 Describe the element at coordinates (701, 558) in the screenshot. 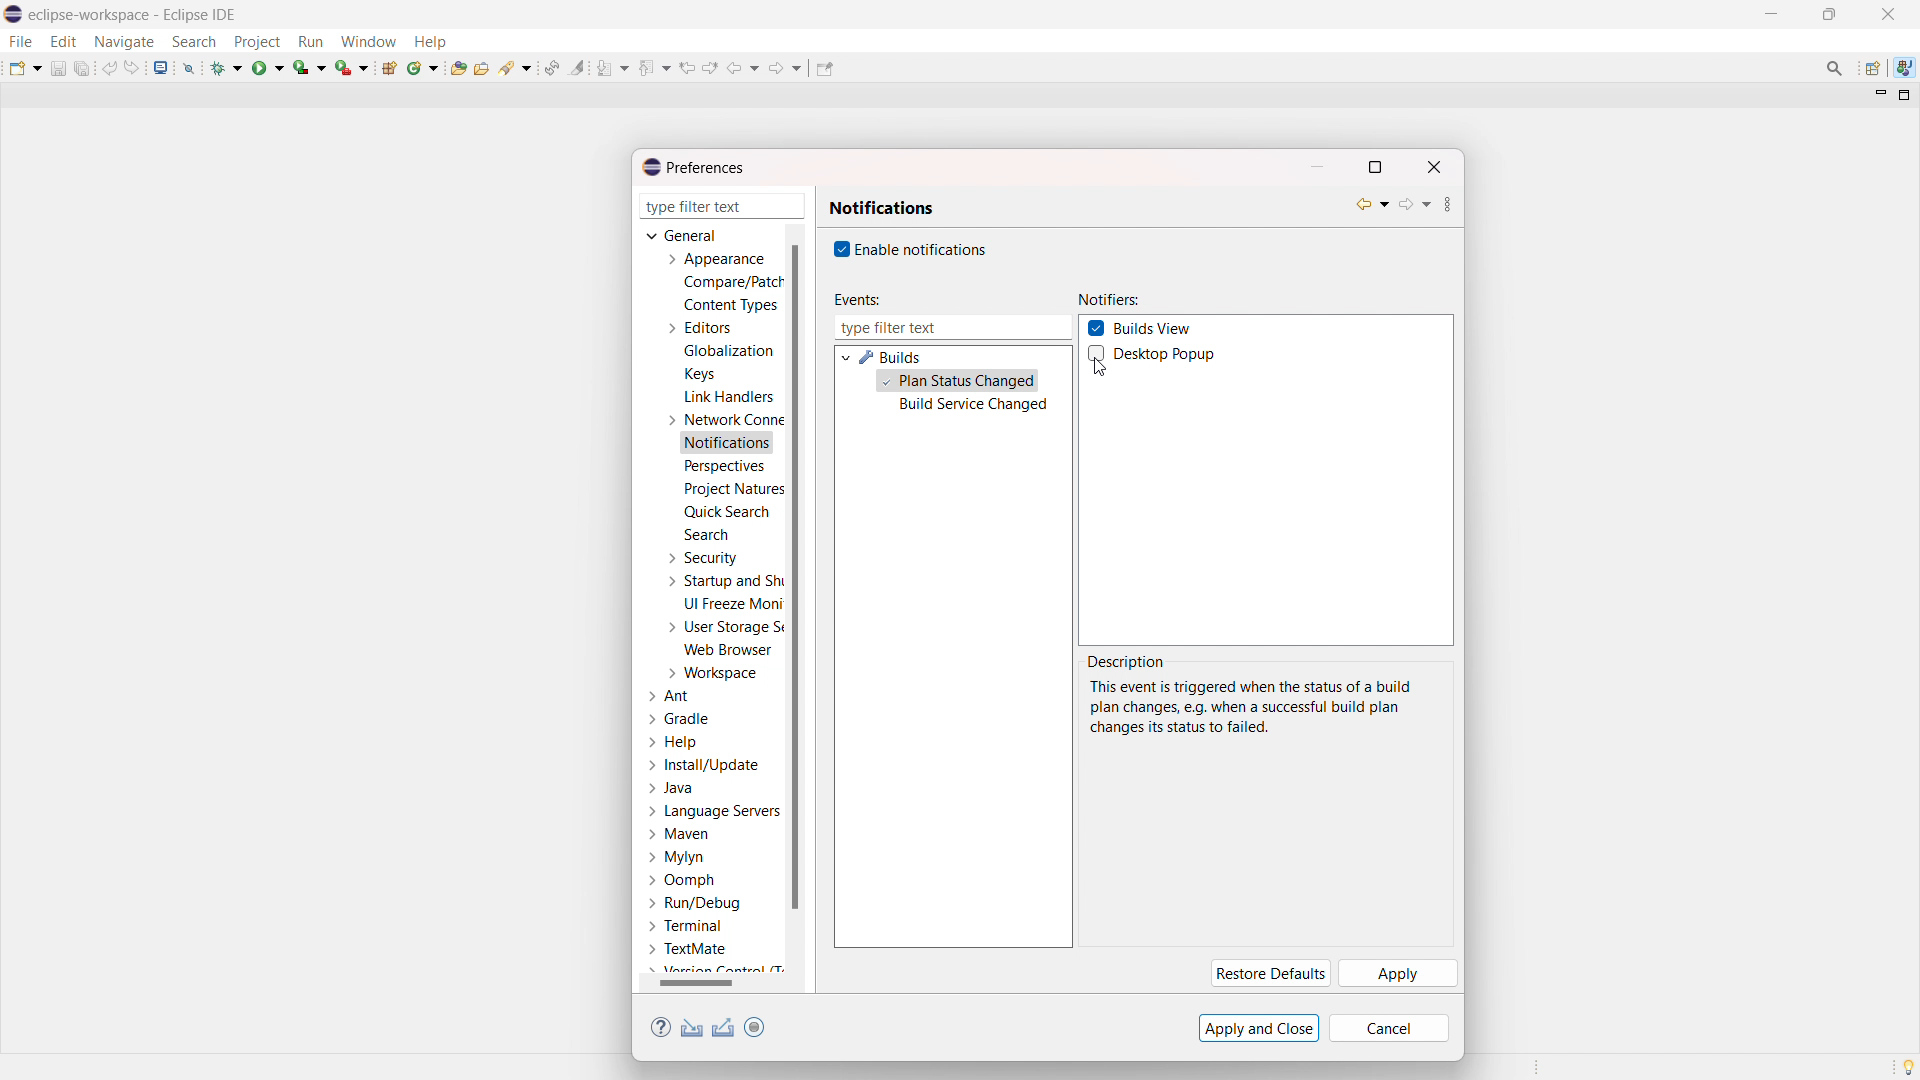

I see `security` at that location.